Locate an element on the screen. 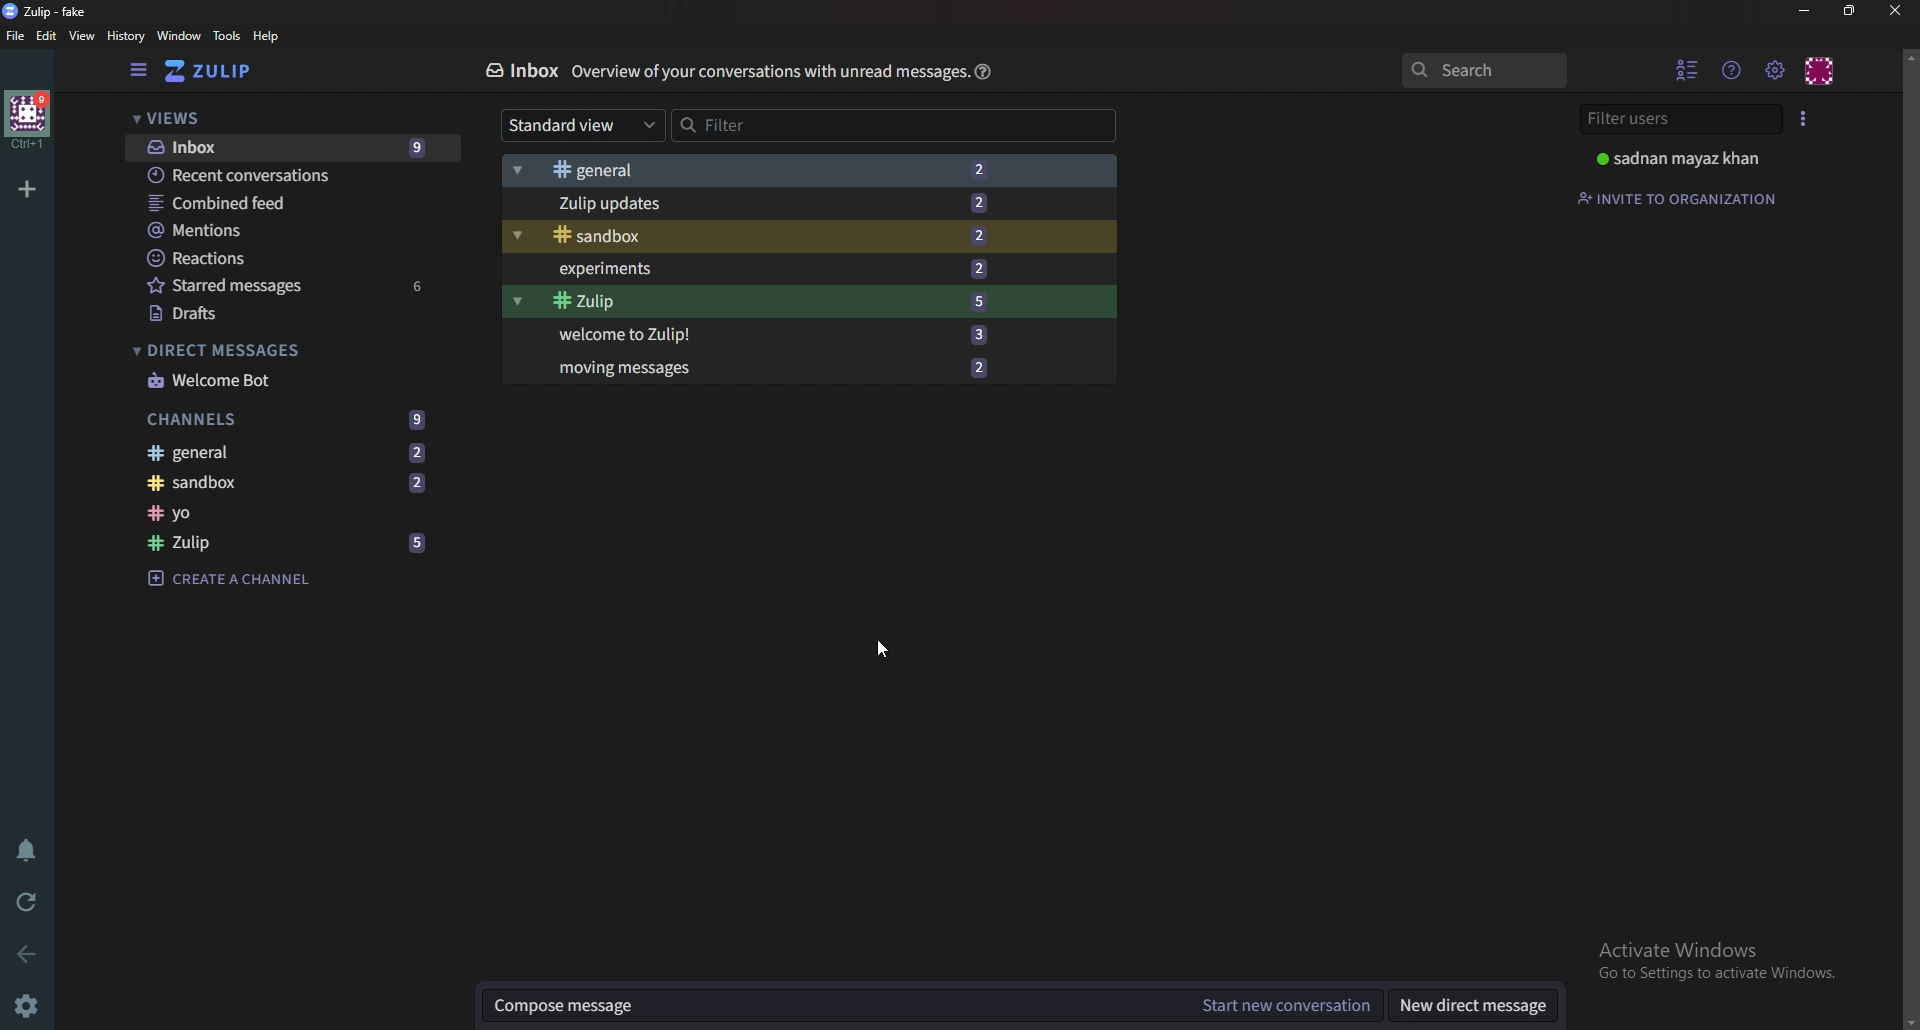  history is located at coordinates (125, 35).